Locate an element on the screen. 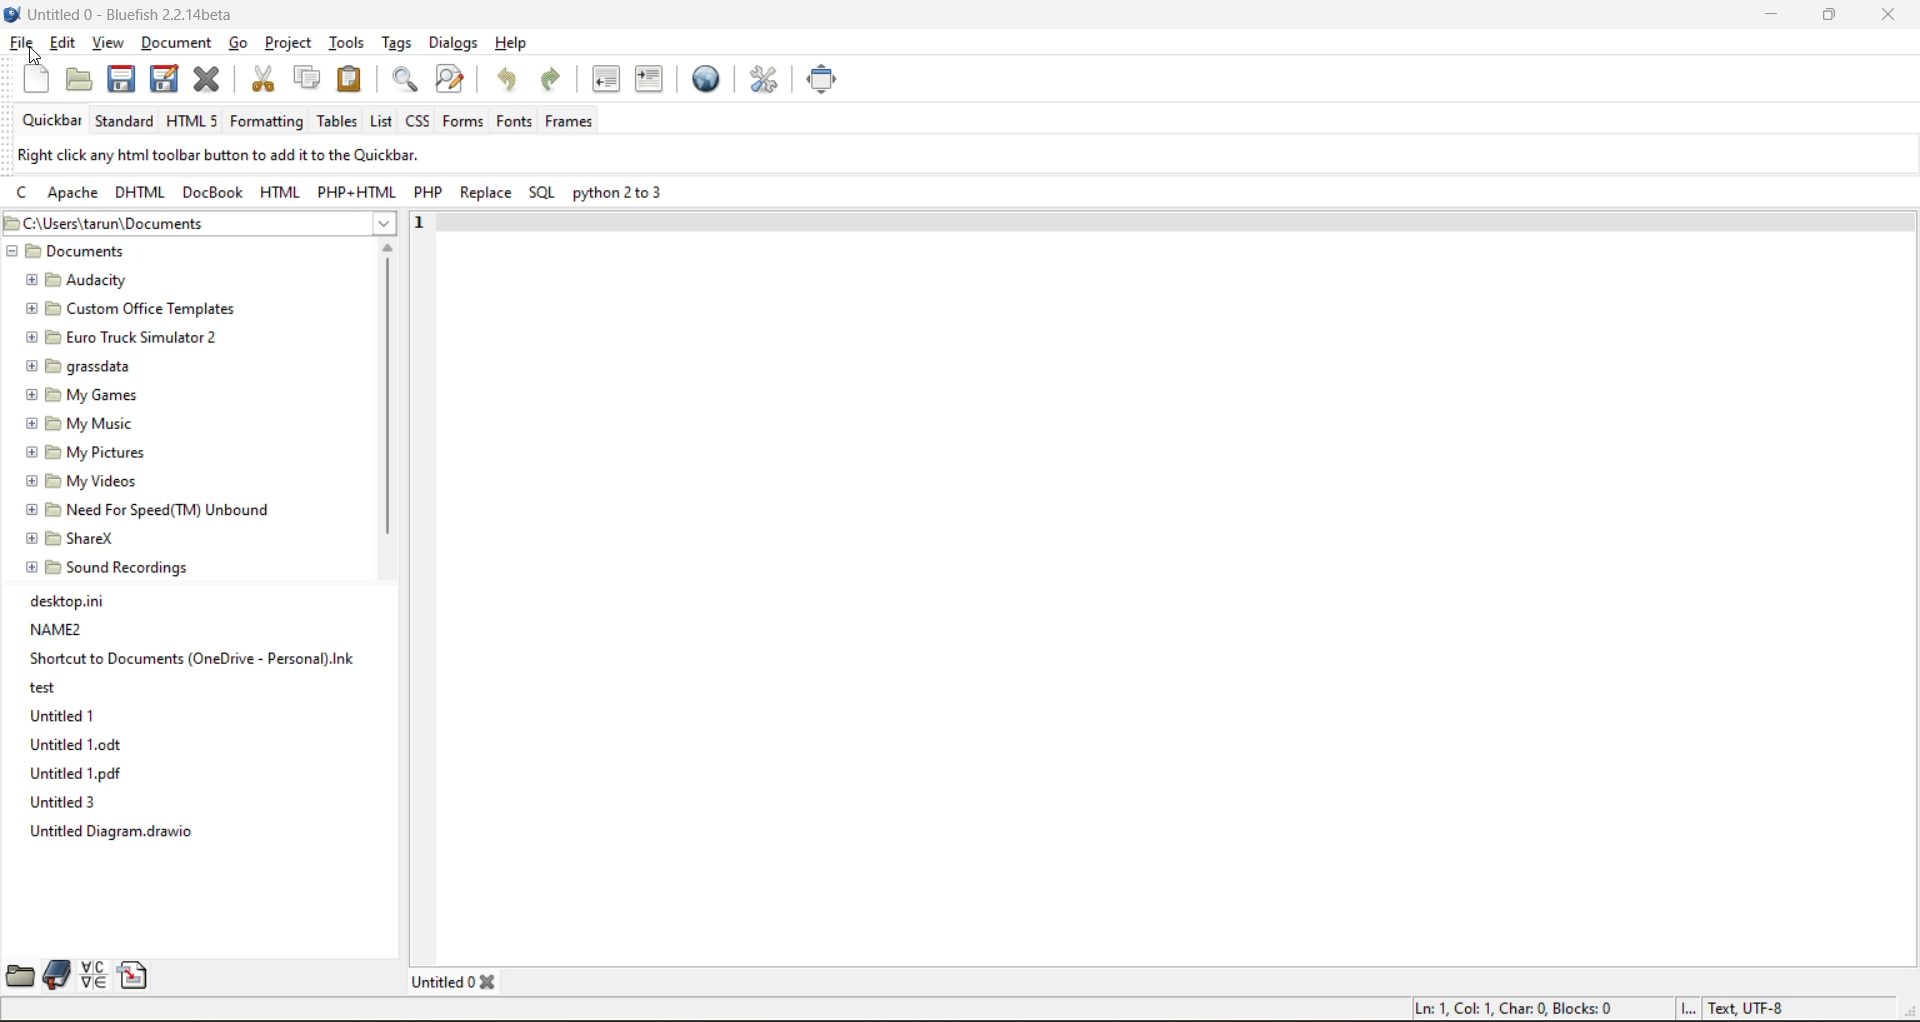 This screenshot has width=1920, height=1022. close file is located at coordinates (213, 79).